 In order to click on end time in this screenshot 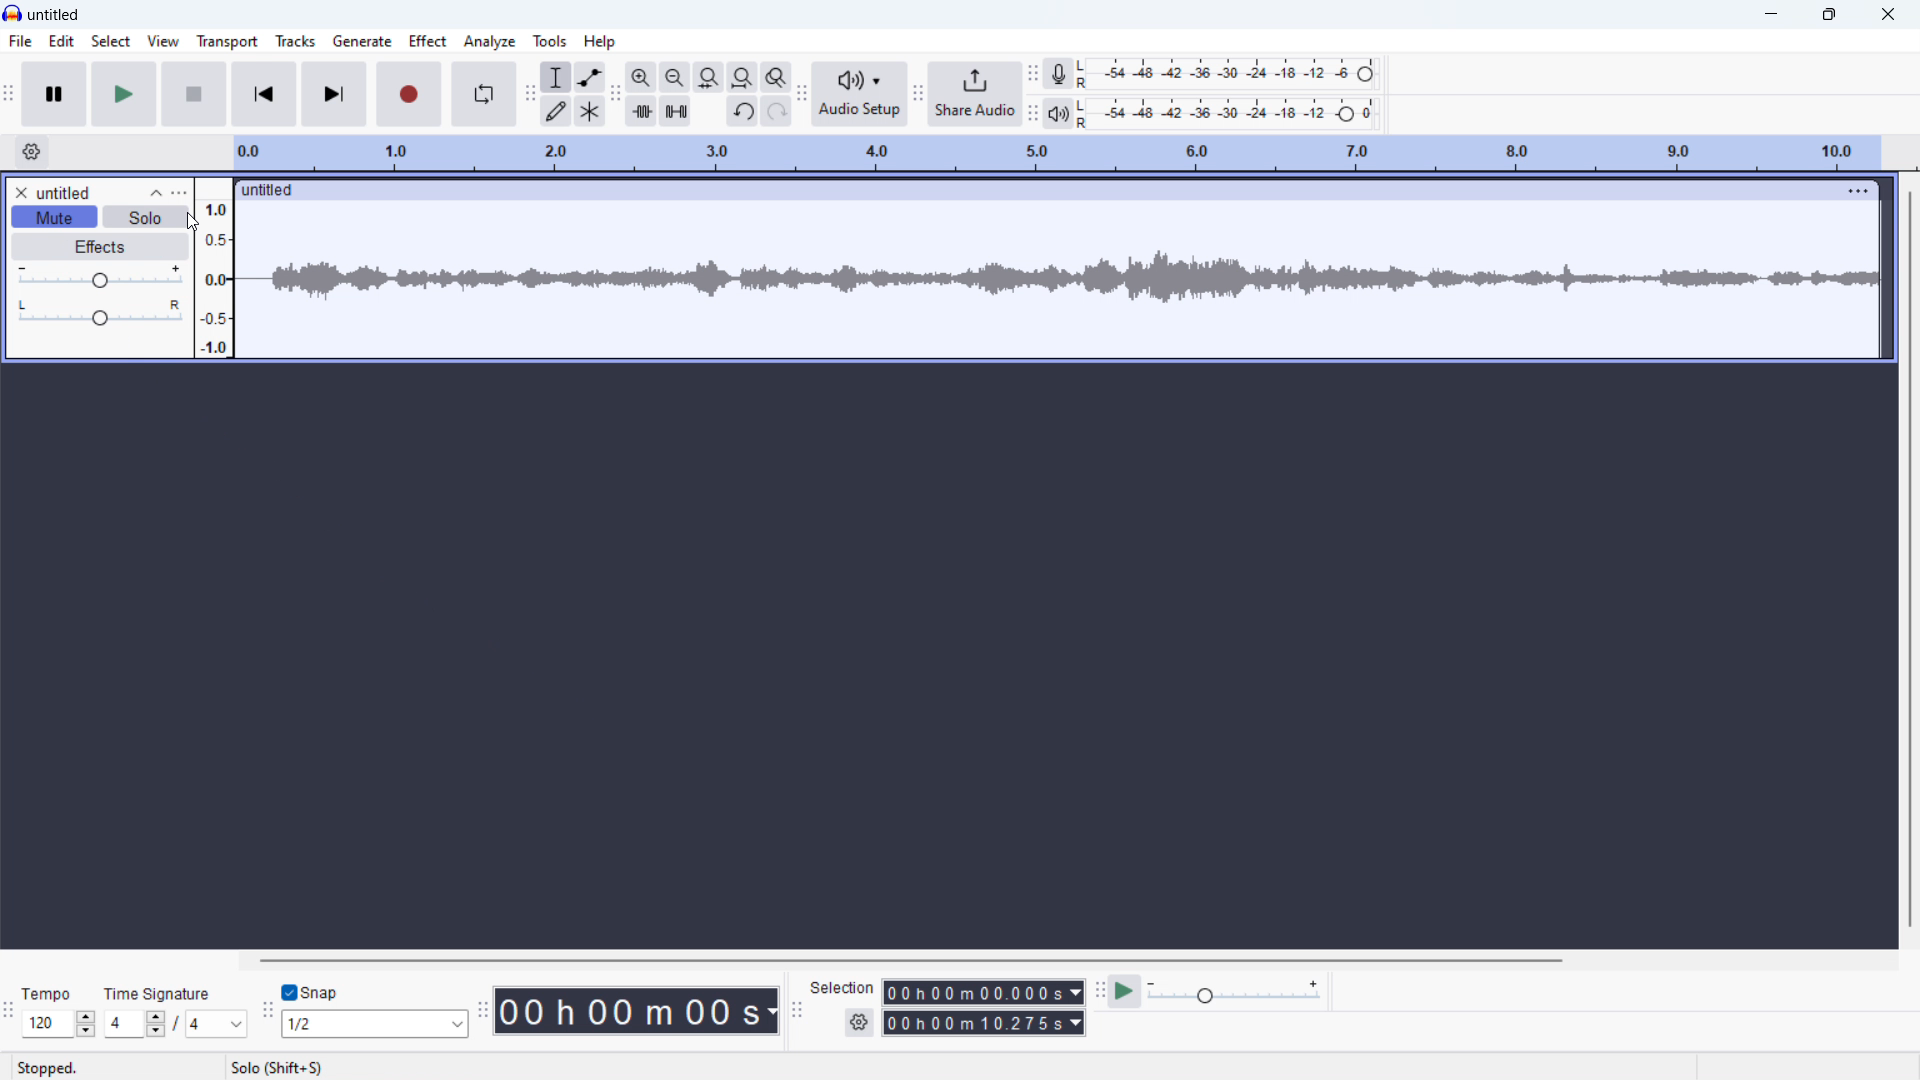, I will do `click(984, 1022)`.